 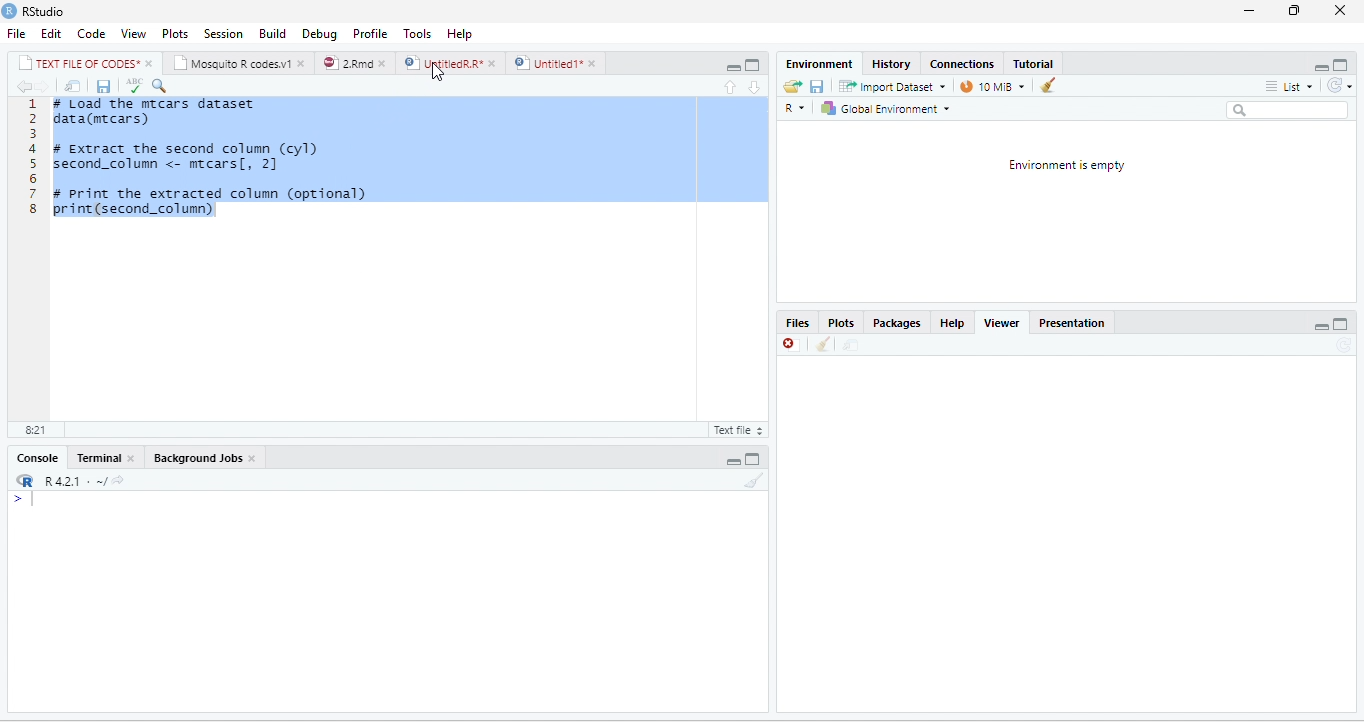 What do you see at coordinates (418, 32) in the screenshot?
I see `Tools` at bounding box center [418, 32].